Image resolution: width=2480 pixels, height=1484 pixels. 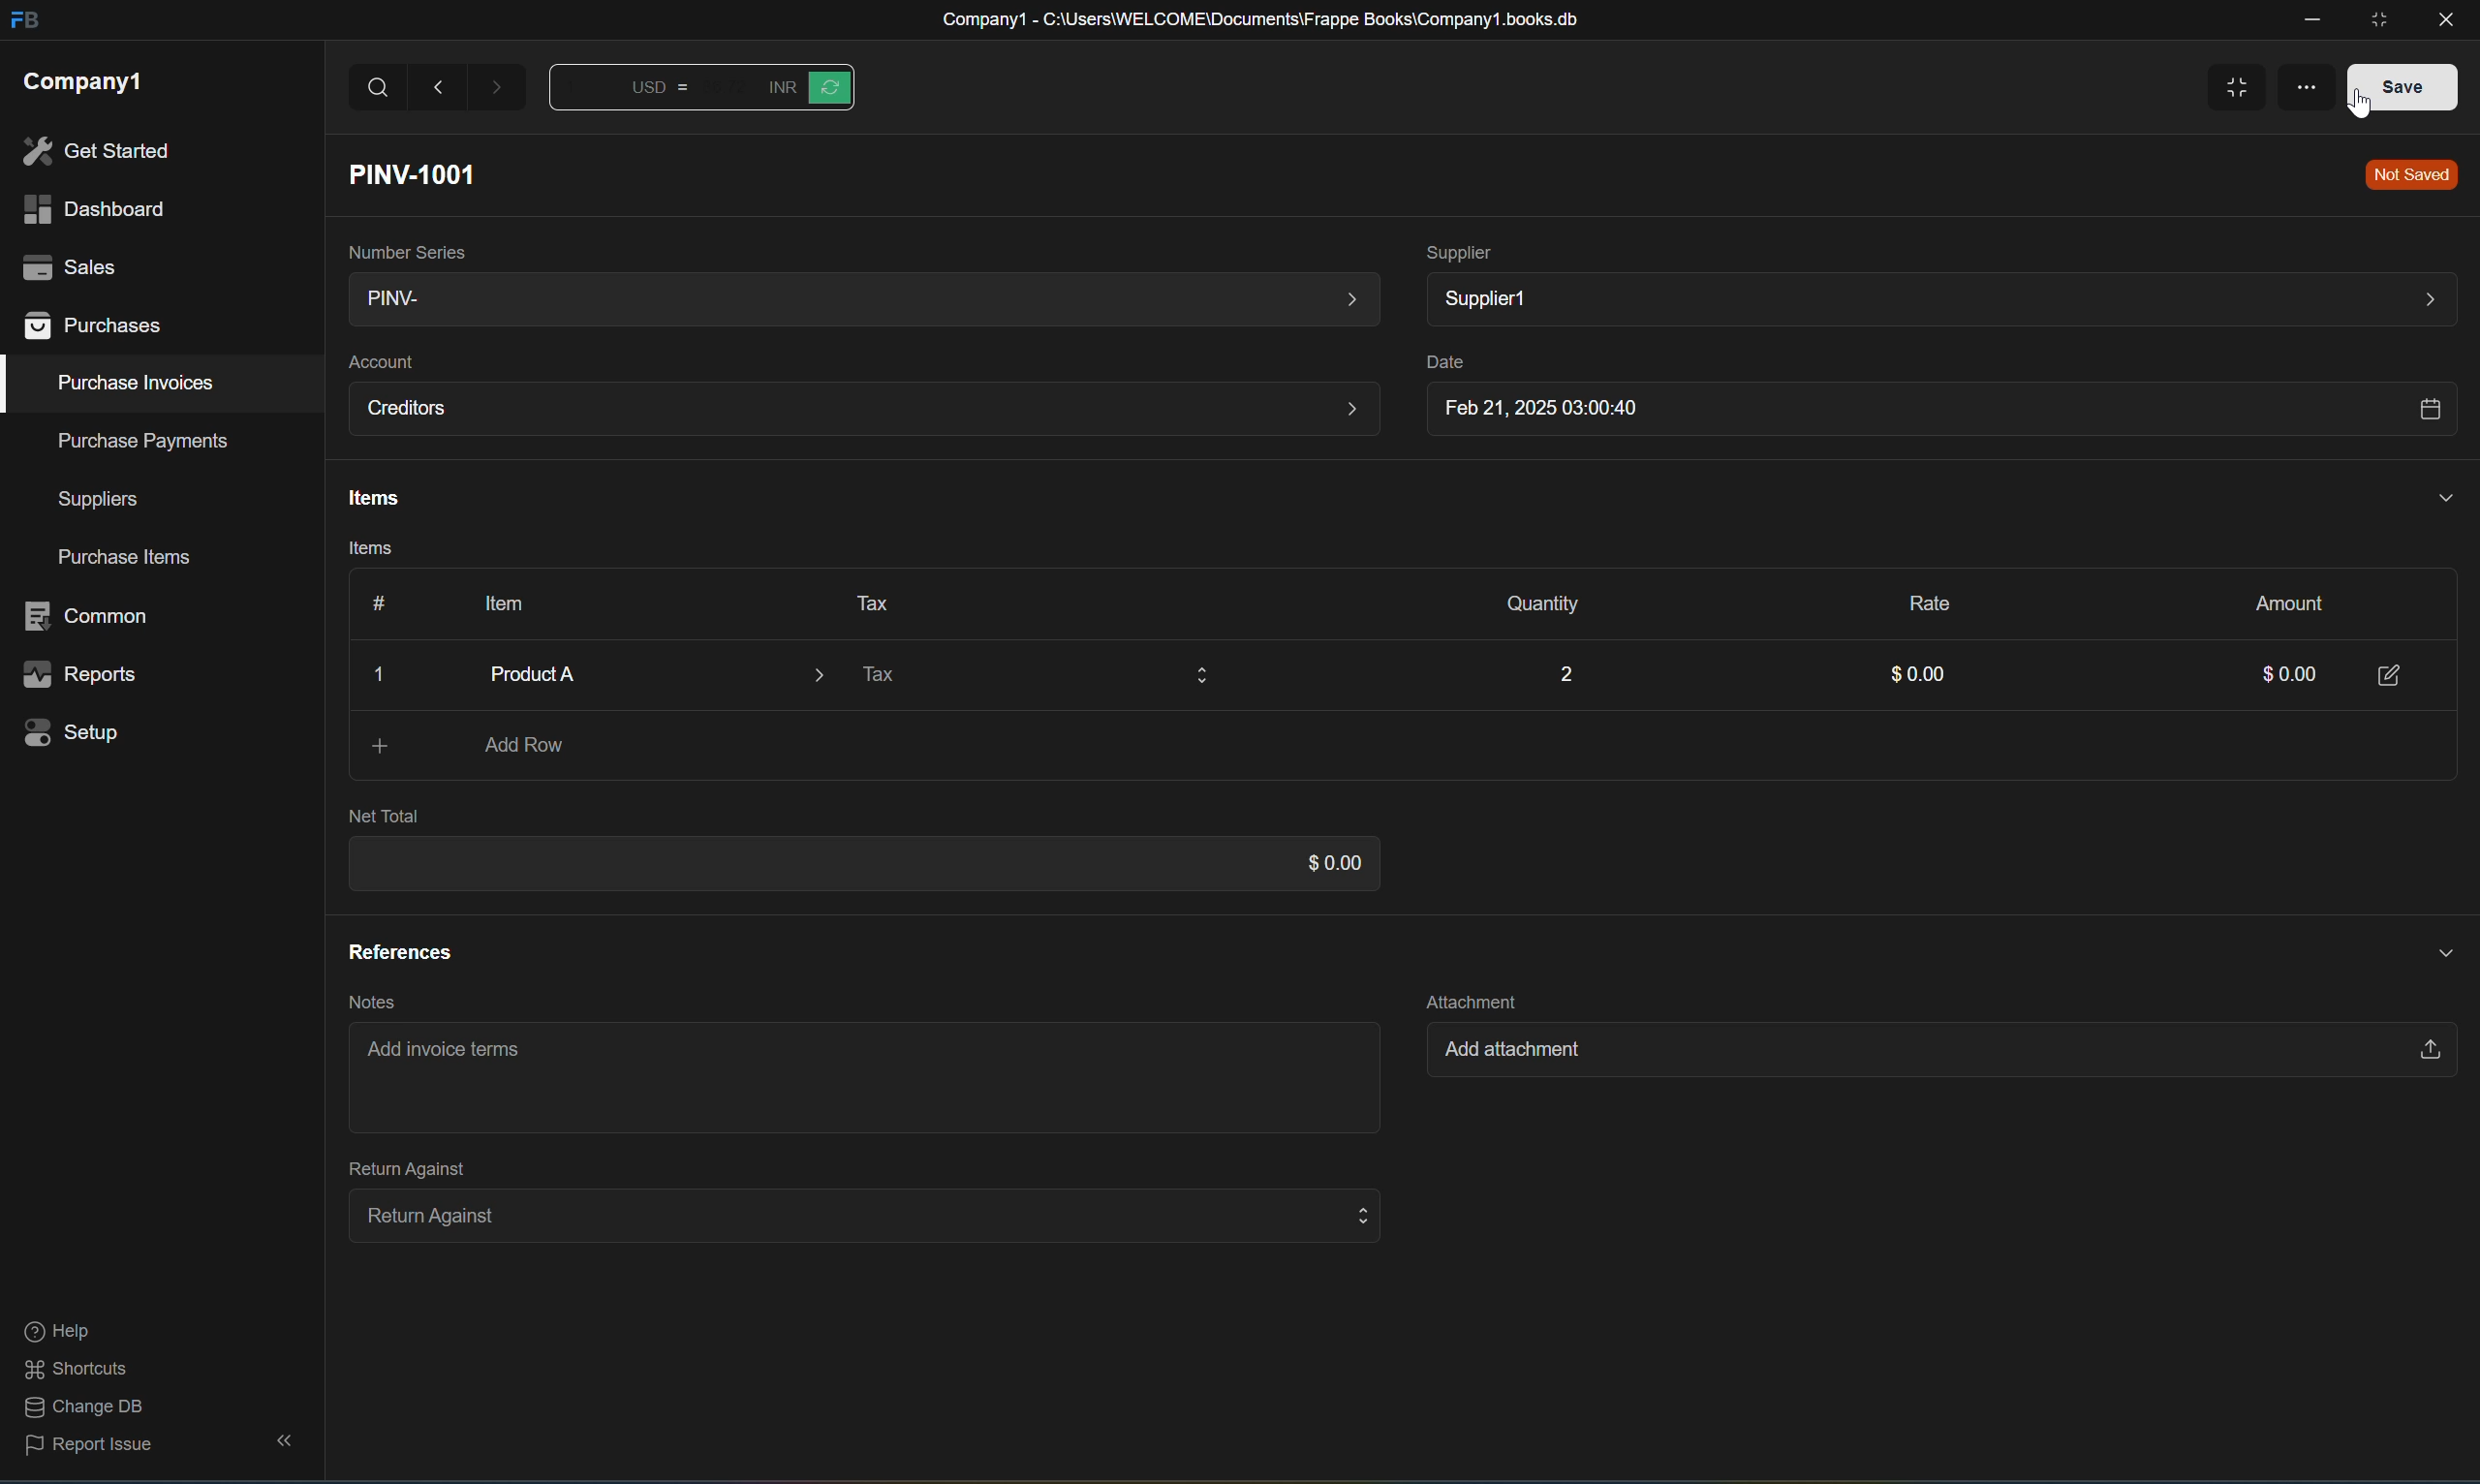 What do you see at coordinates (98, 500) in the screenshot?
I see `suppliers` at bounding box center [98, 500].